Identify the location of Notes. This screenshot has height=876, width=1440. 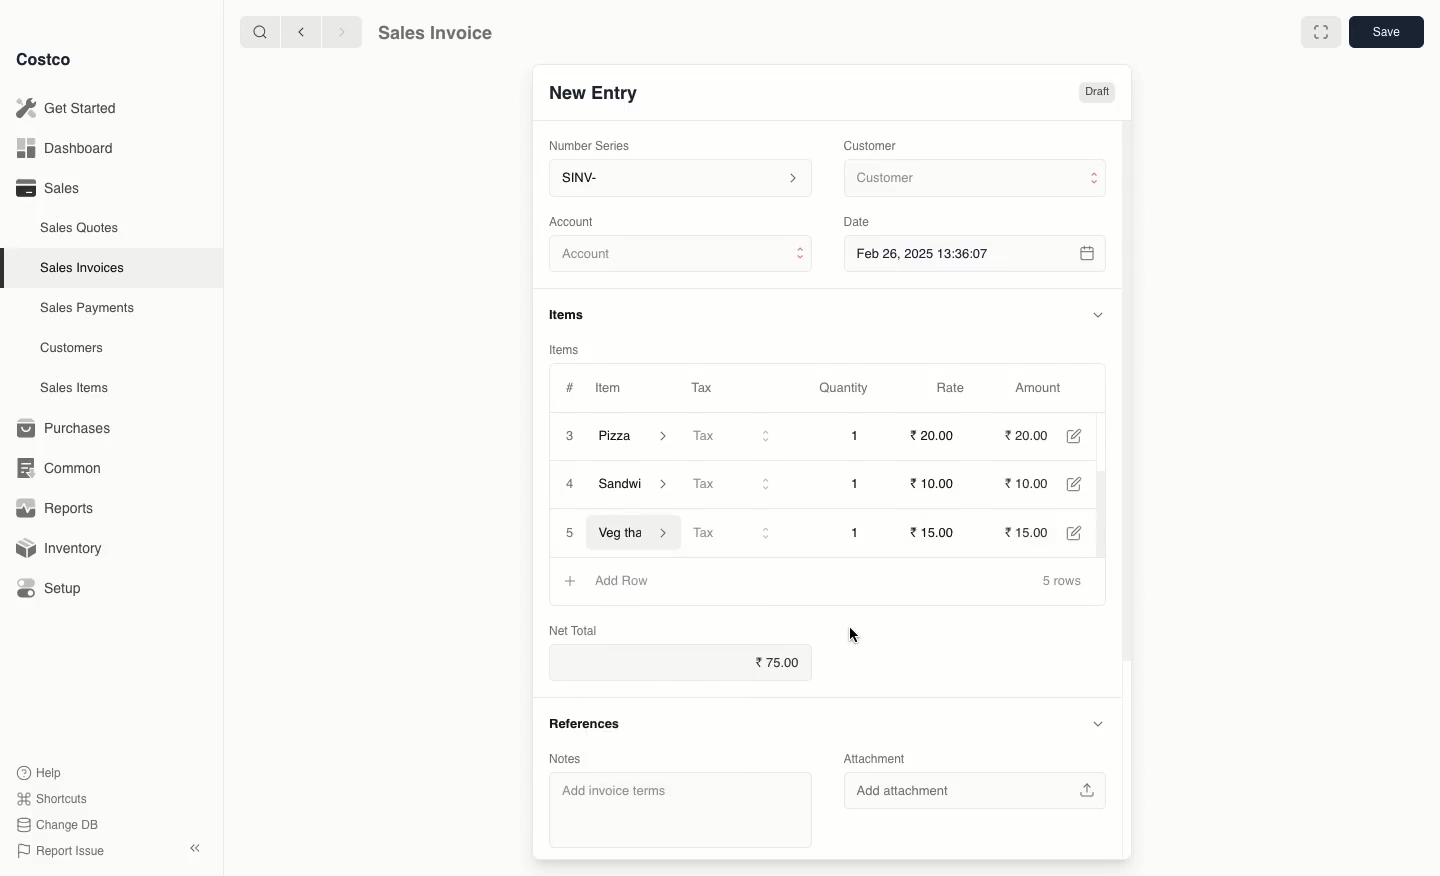
(564, 757).